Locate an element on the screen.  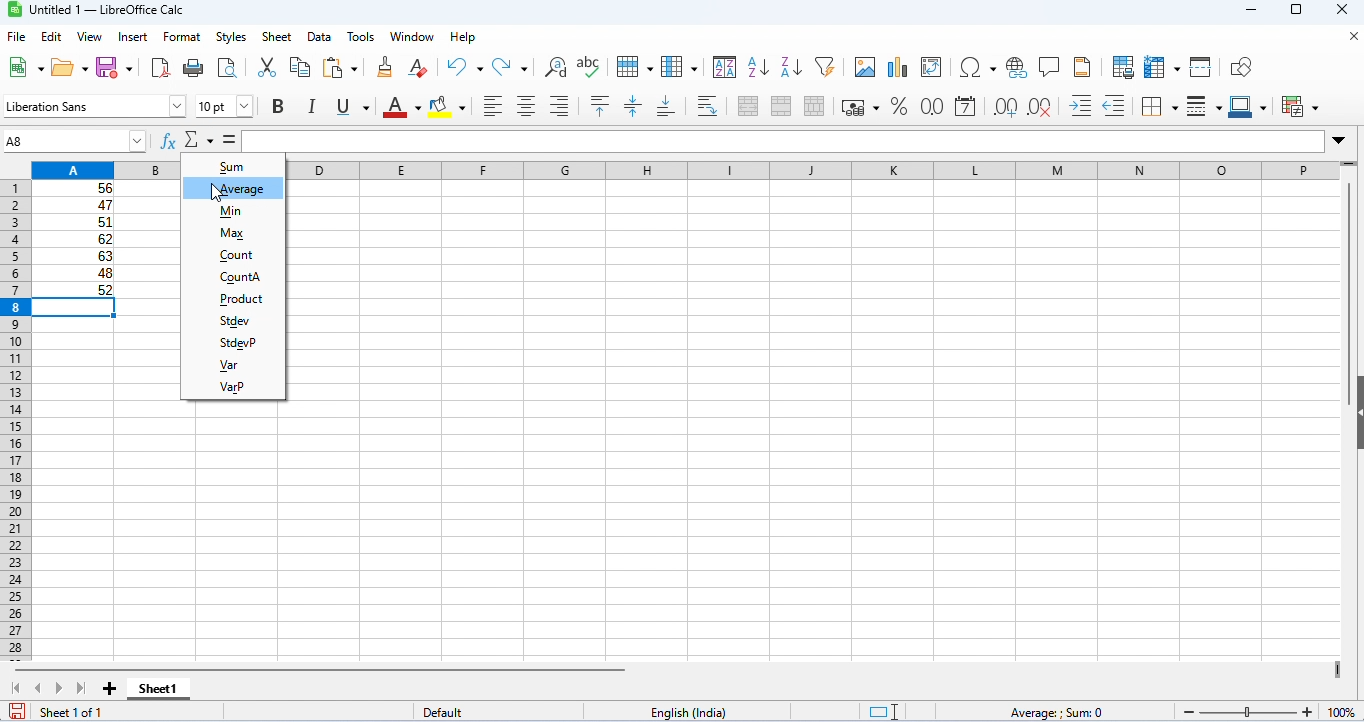
selected cells is located at coordinates (76, 308).